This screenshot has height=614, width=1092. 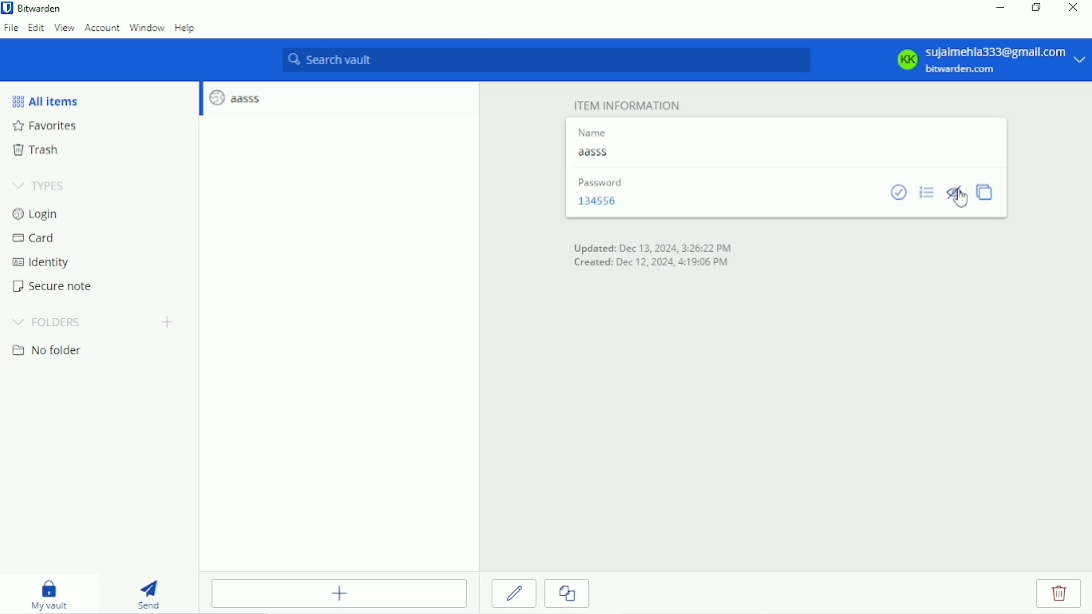 I want to click on No folder, so click(x=45, y=354).